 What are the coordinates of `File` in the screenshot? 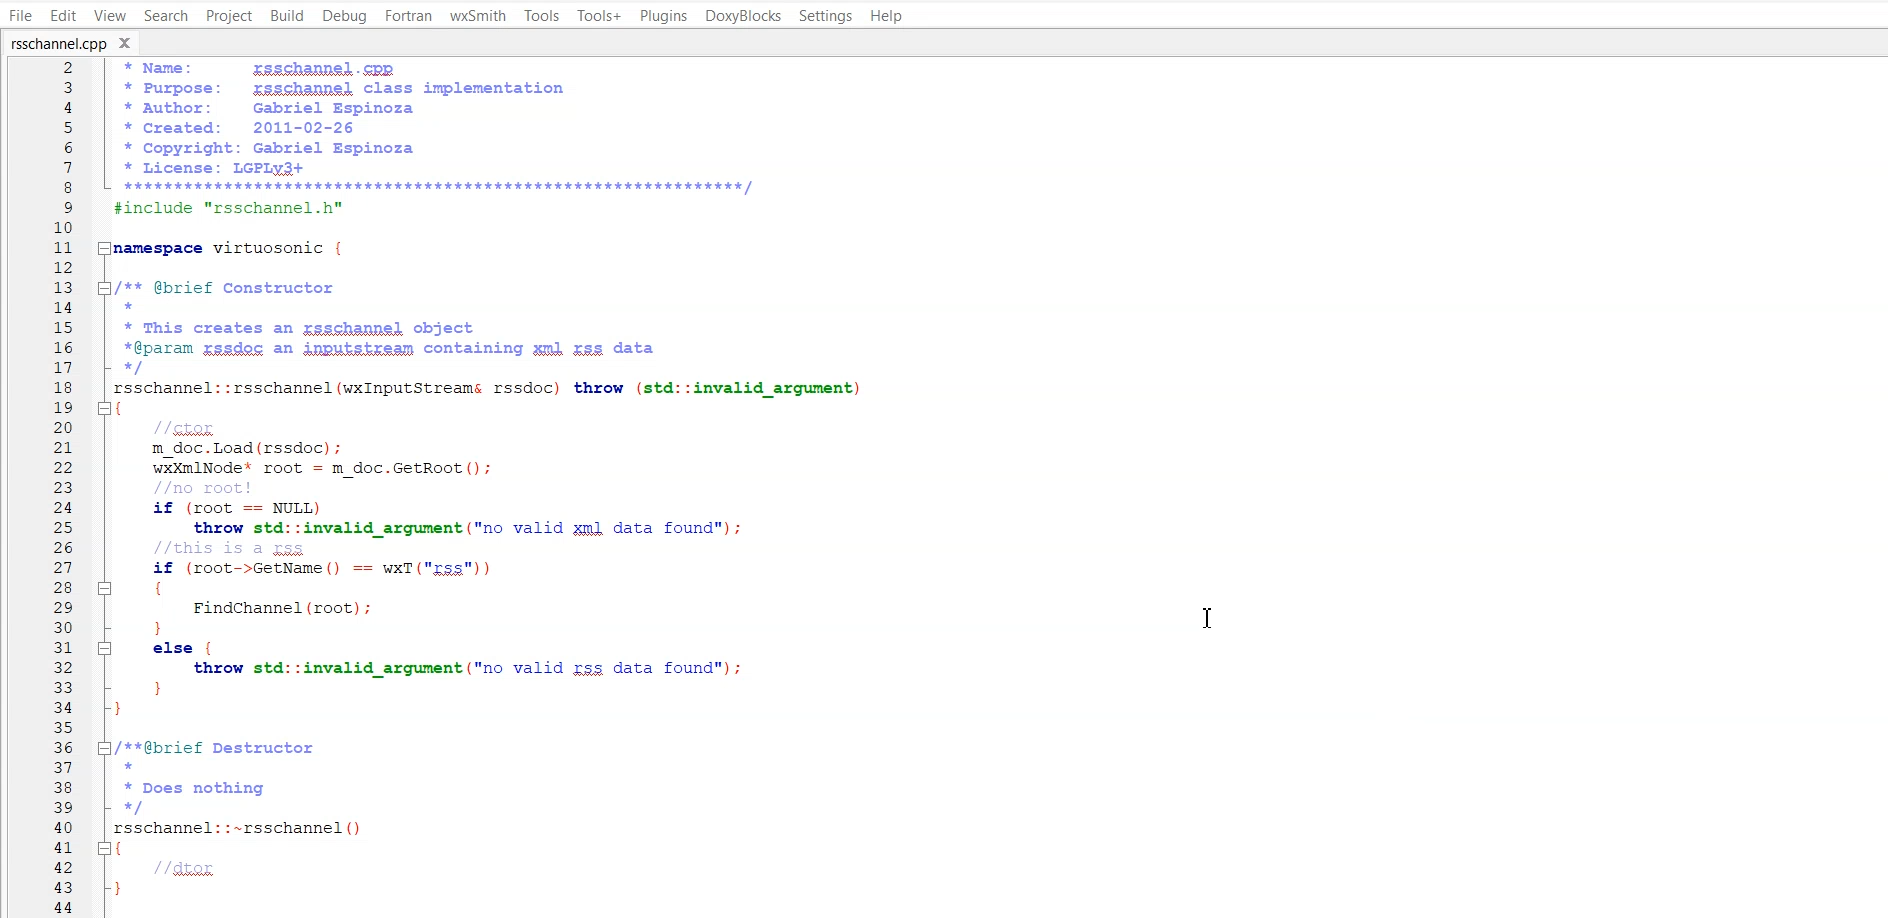 It's located at (21, 15).